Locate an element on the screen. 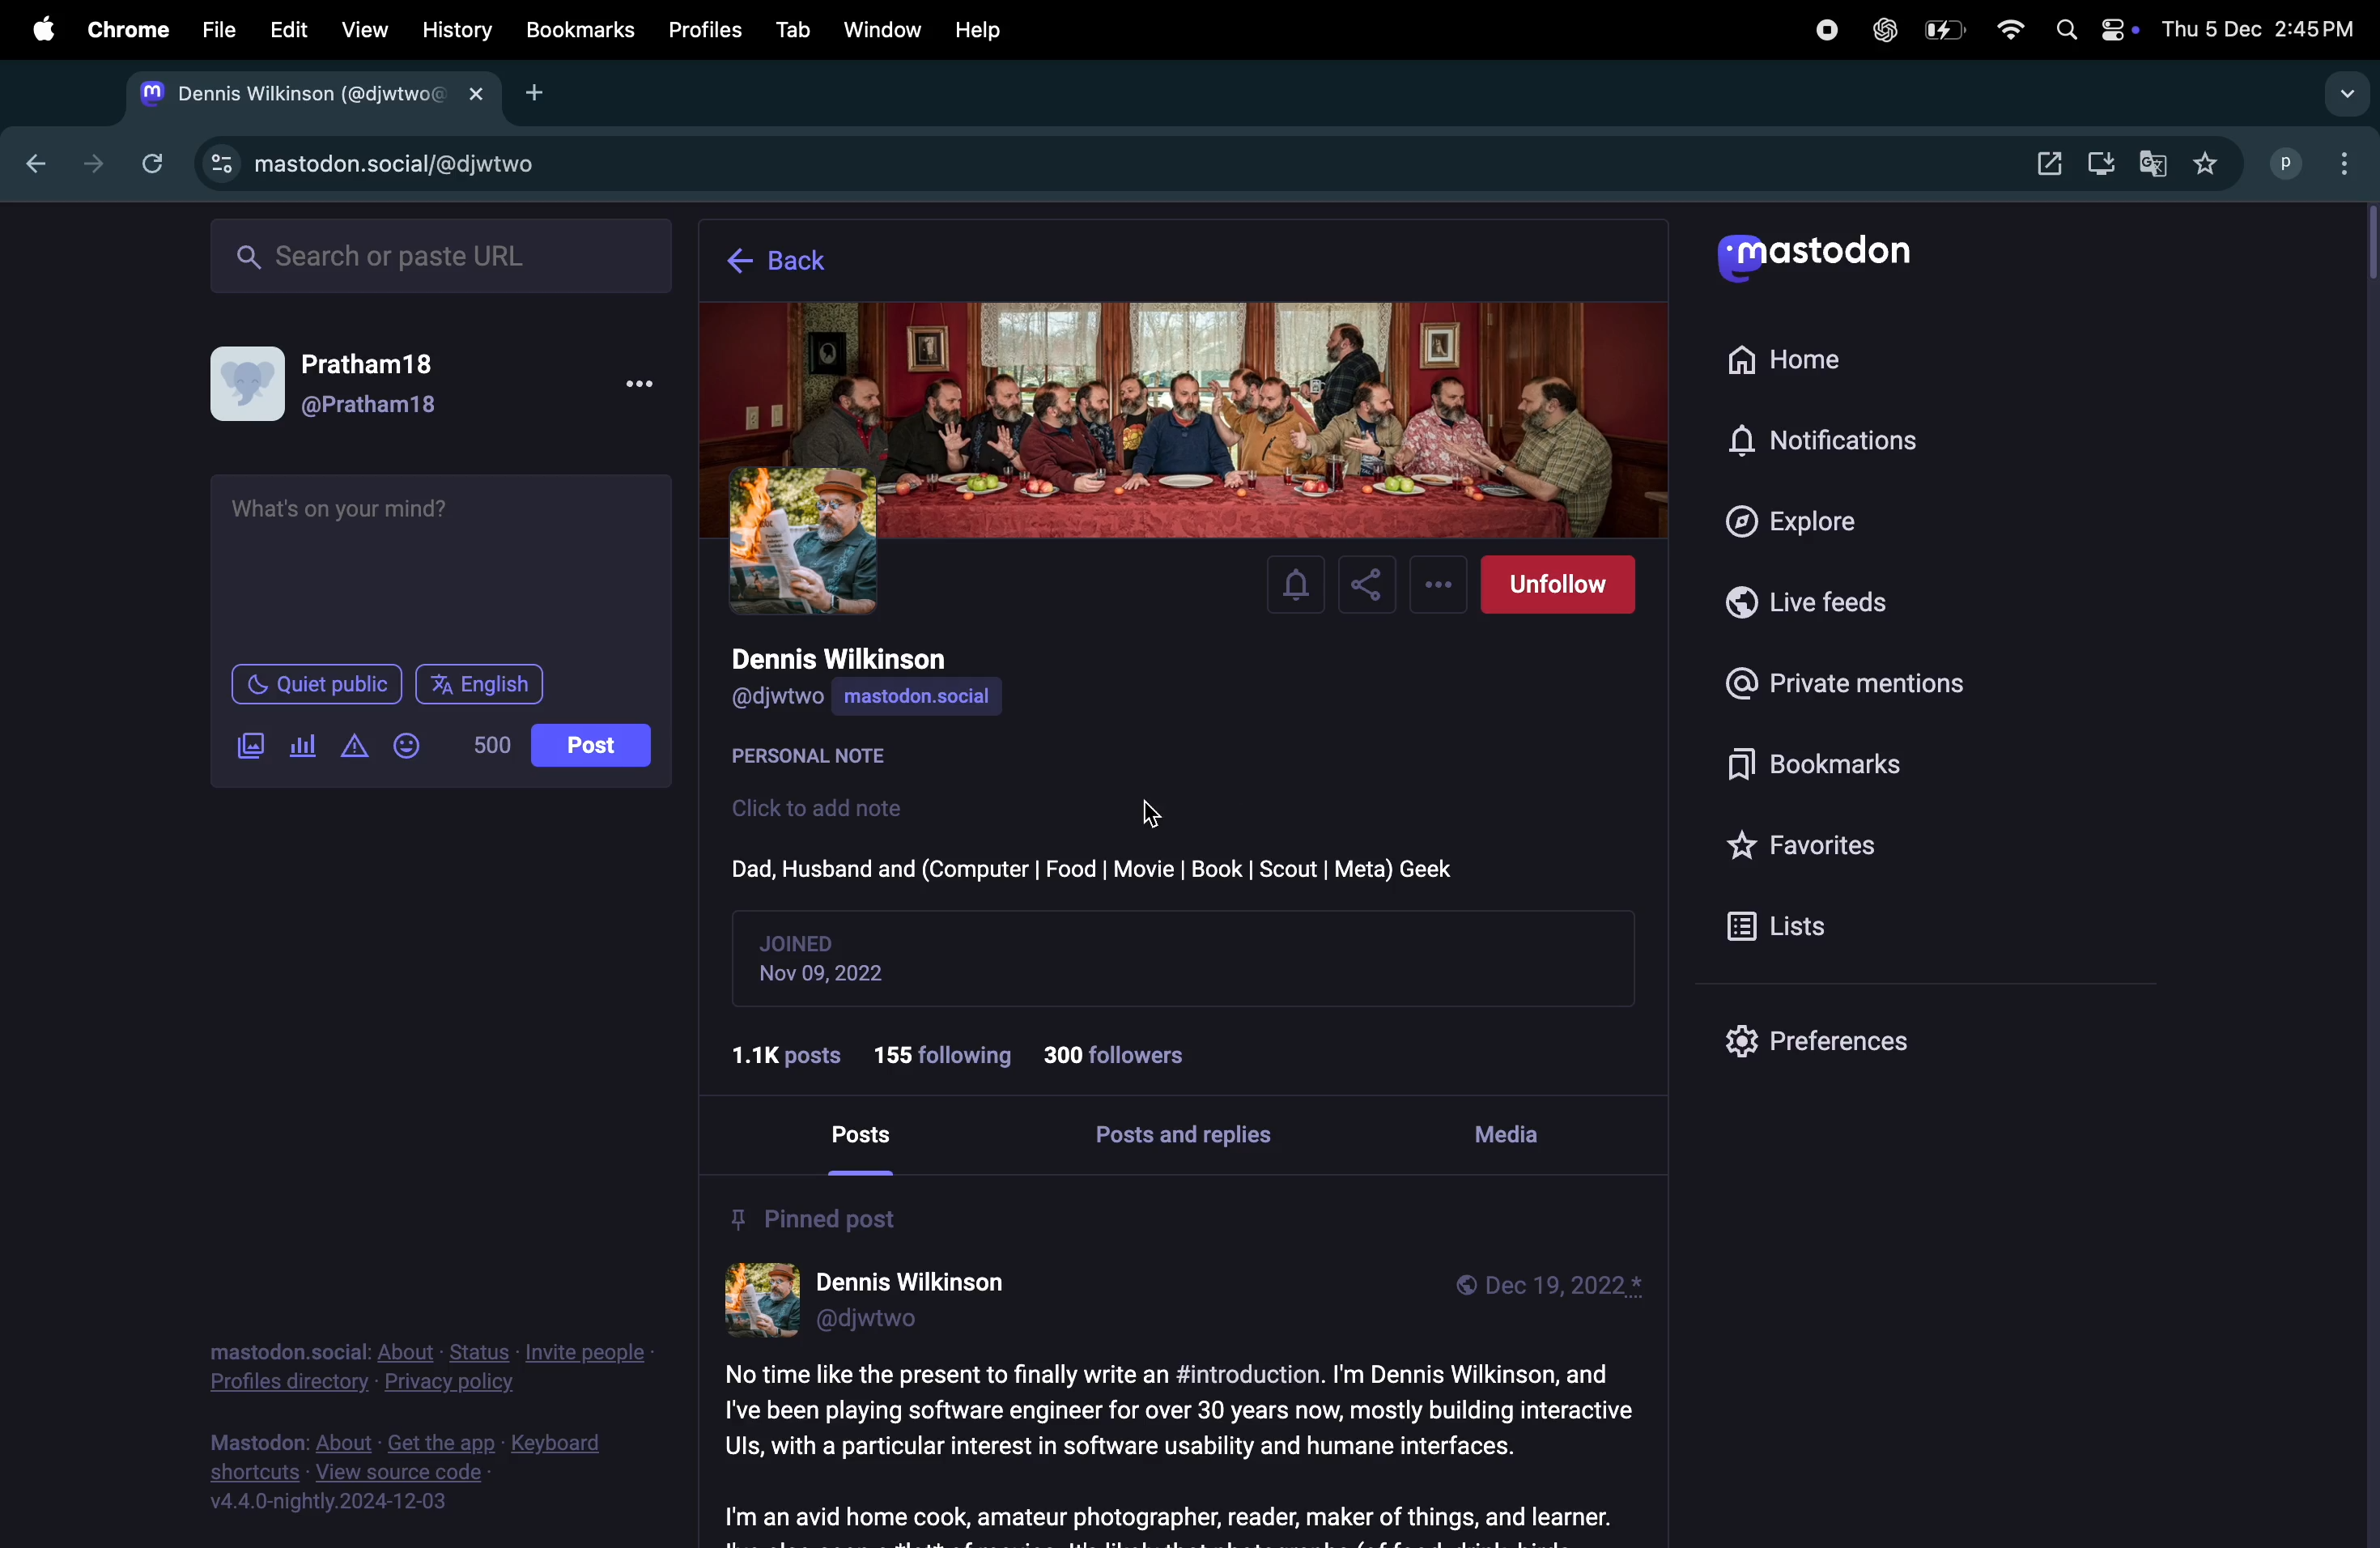 The image size is (2380, 1548). date is located at coordinates (838, 976).